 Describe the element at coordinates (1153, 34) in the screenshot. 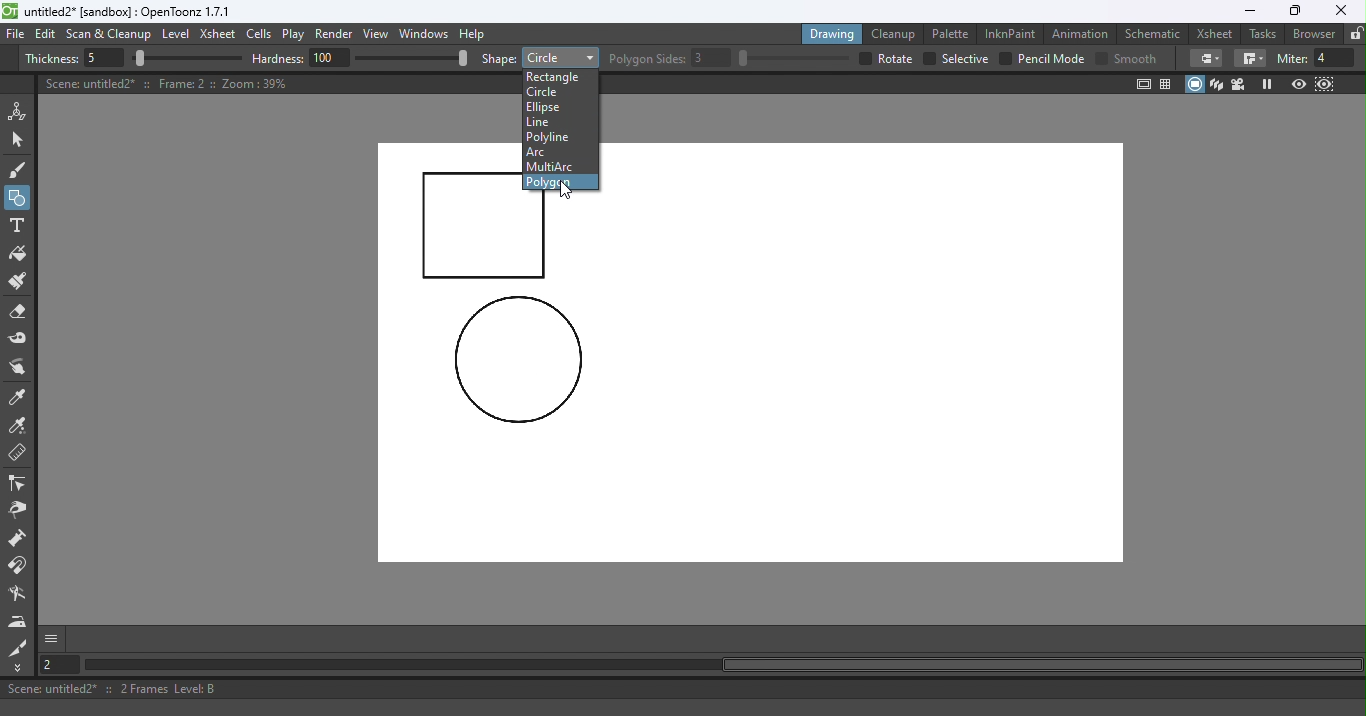

I see `Schematic` at that location.